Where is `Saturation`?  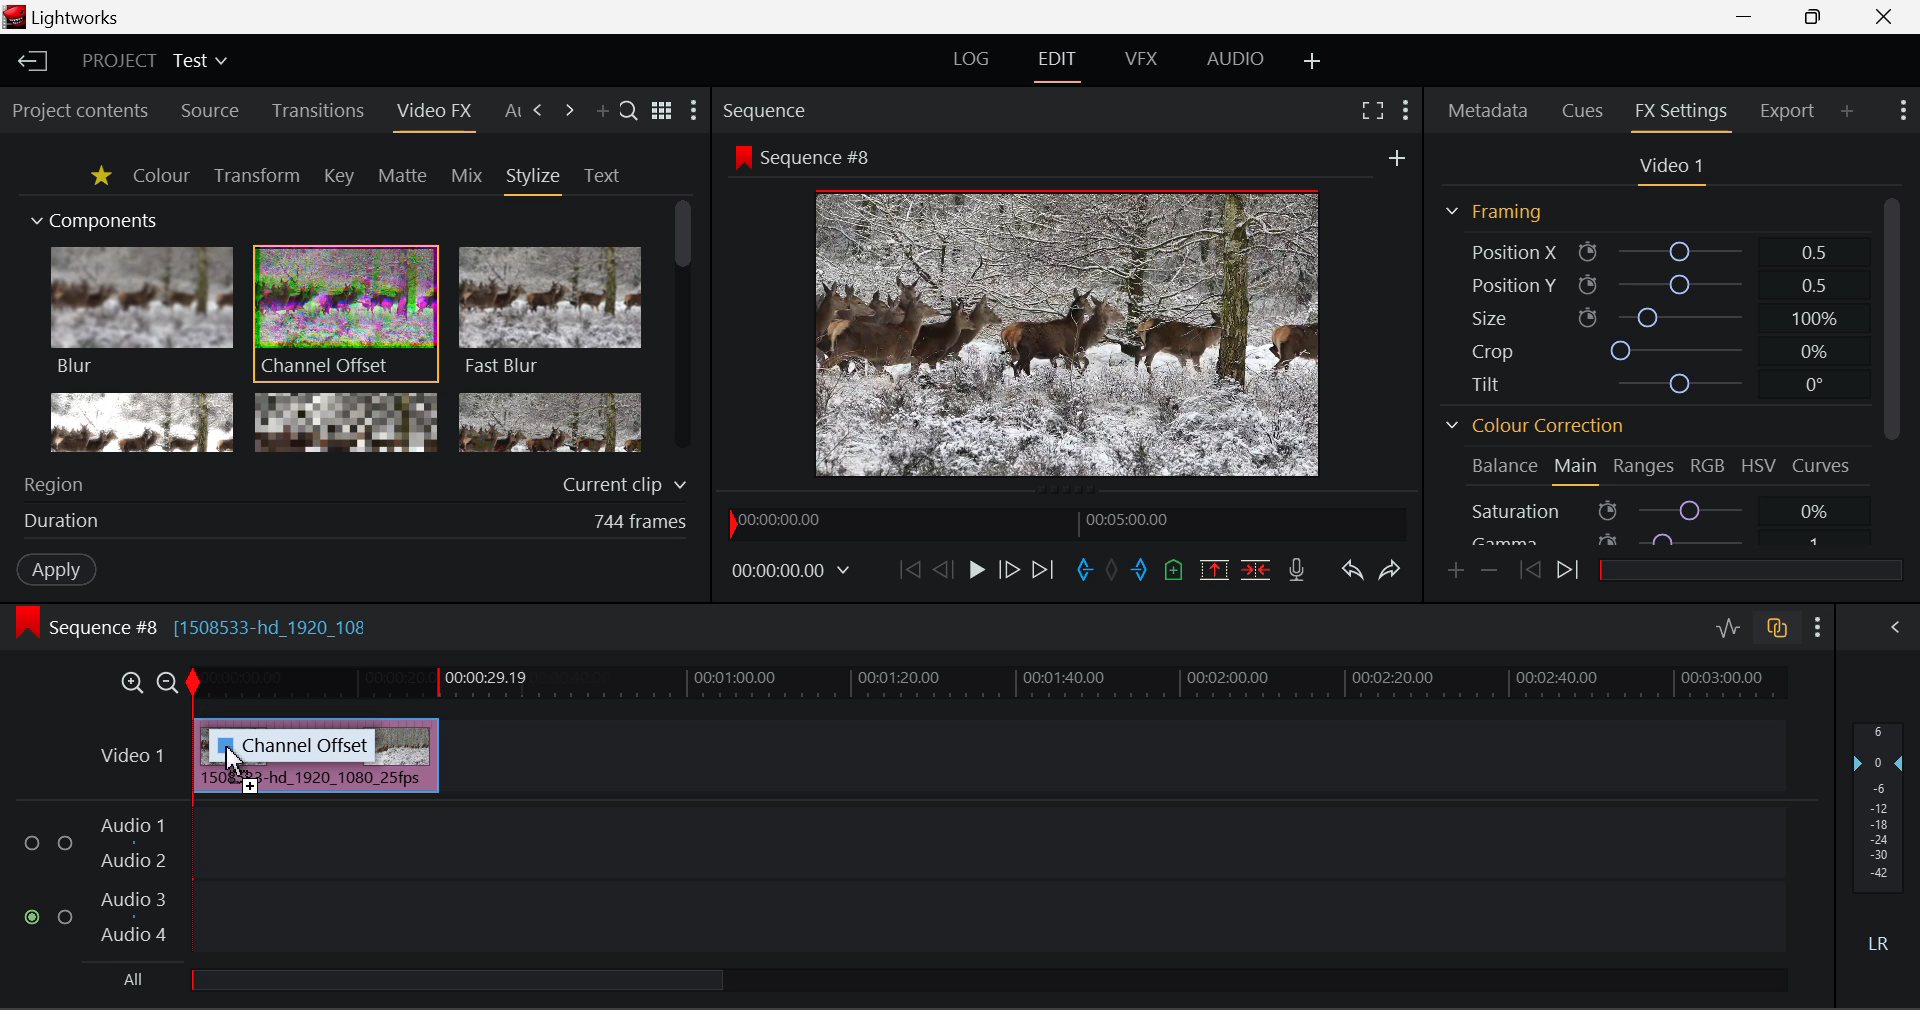 Saturation is located at coordinates (1650, 509).